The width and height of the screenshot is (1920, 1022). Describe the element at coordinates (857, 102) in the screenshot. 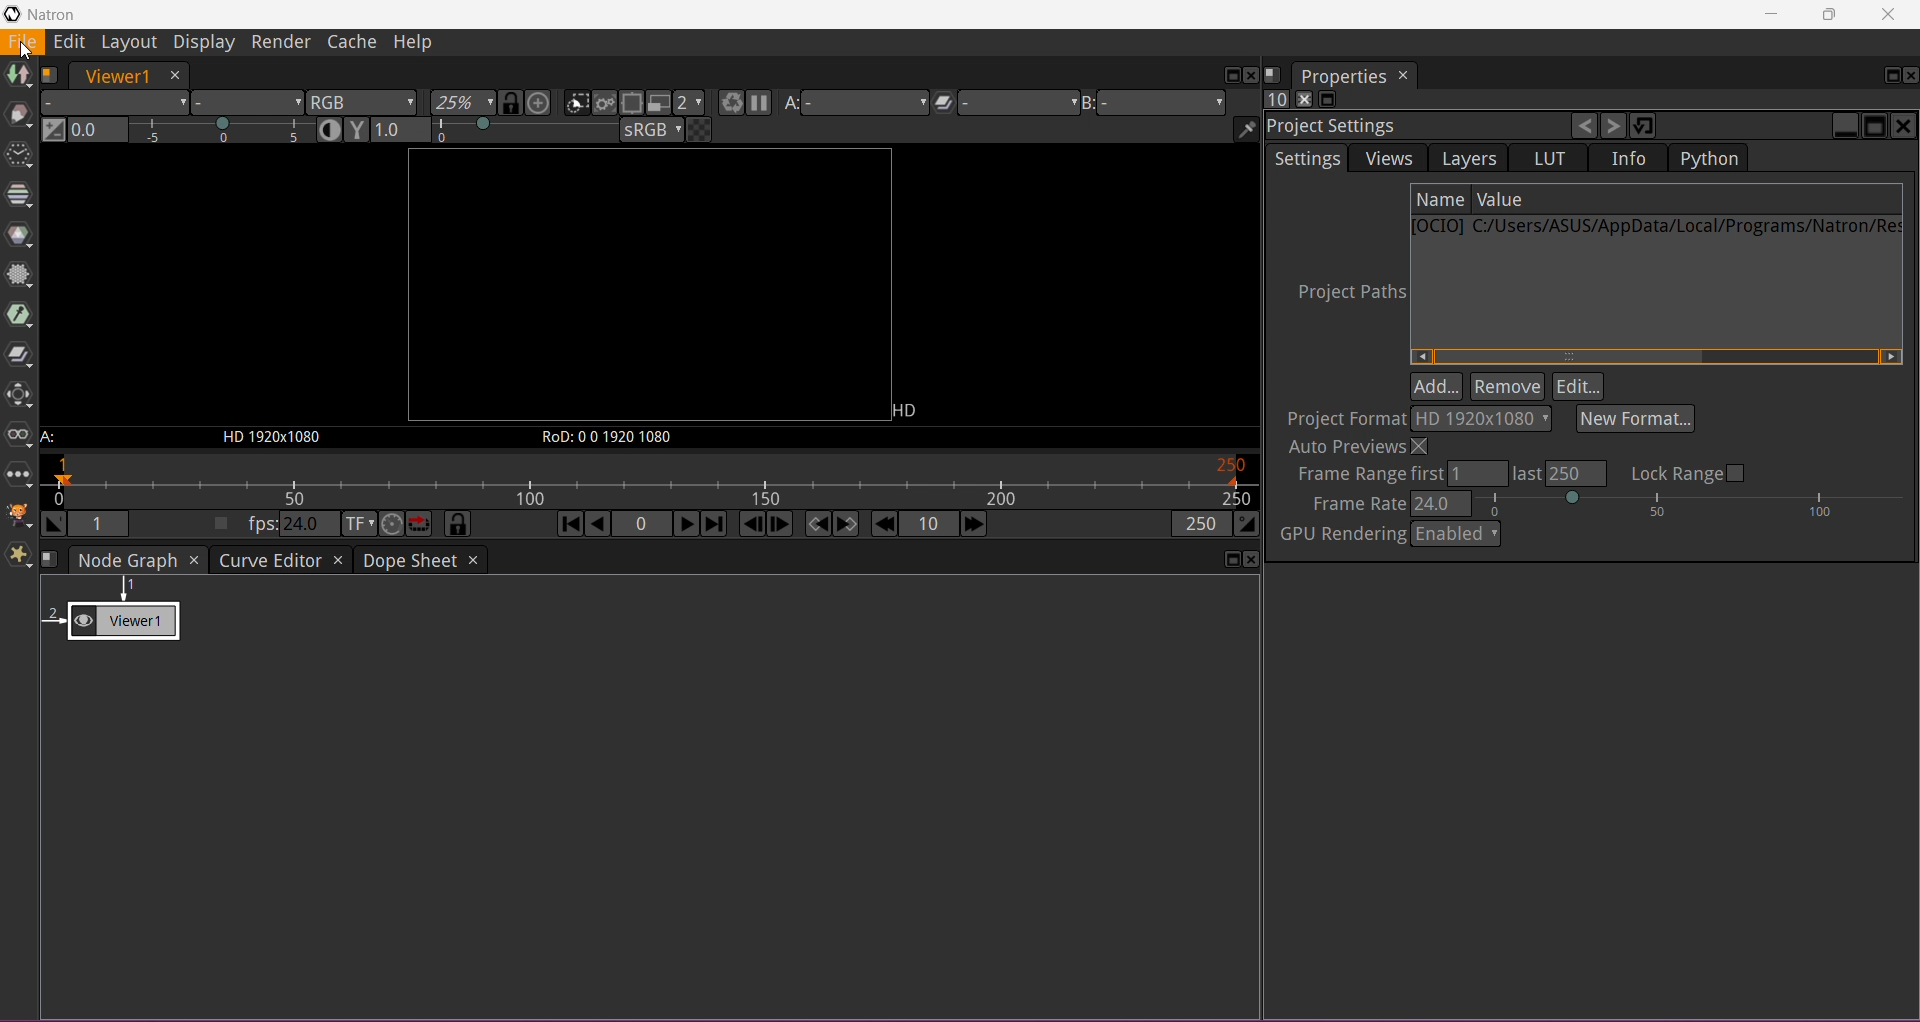

I see `Viewer Input A` at that location.